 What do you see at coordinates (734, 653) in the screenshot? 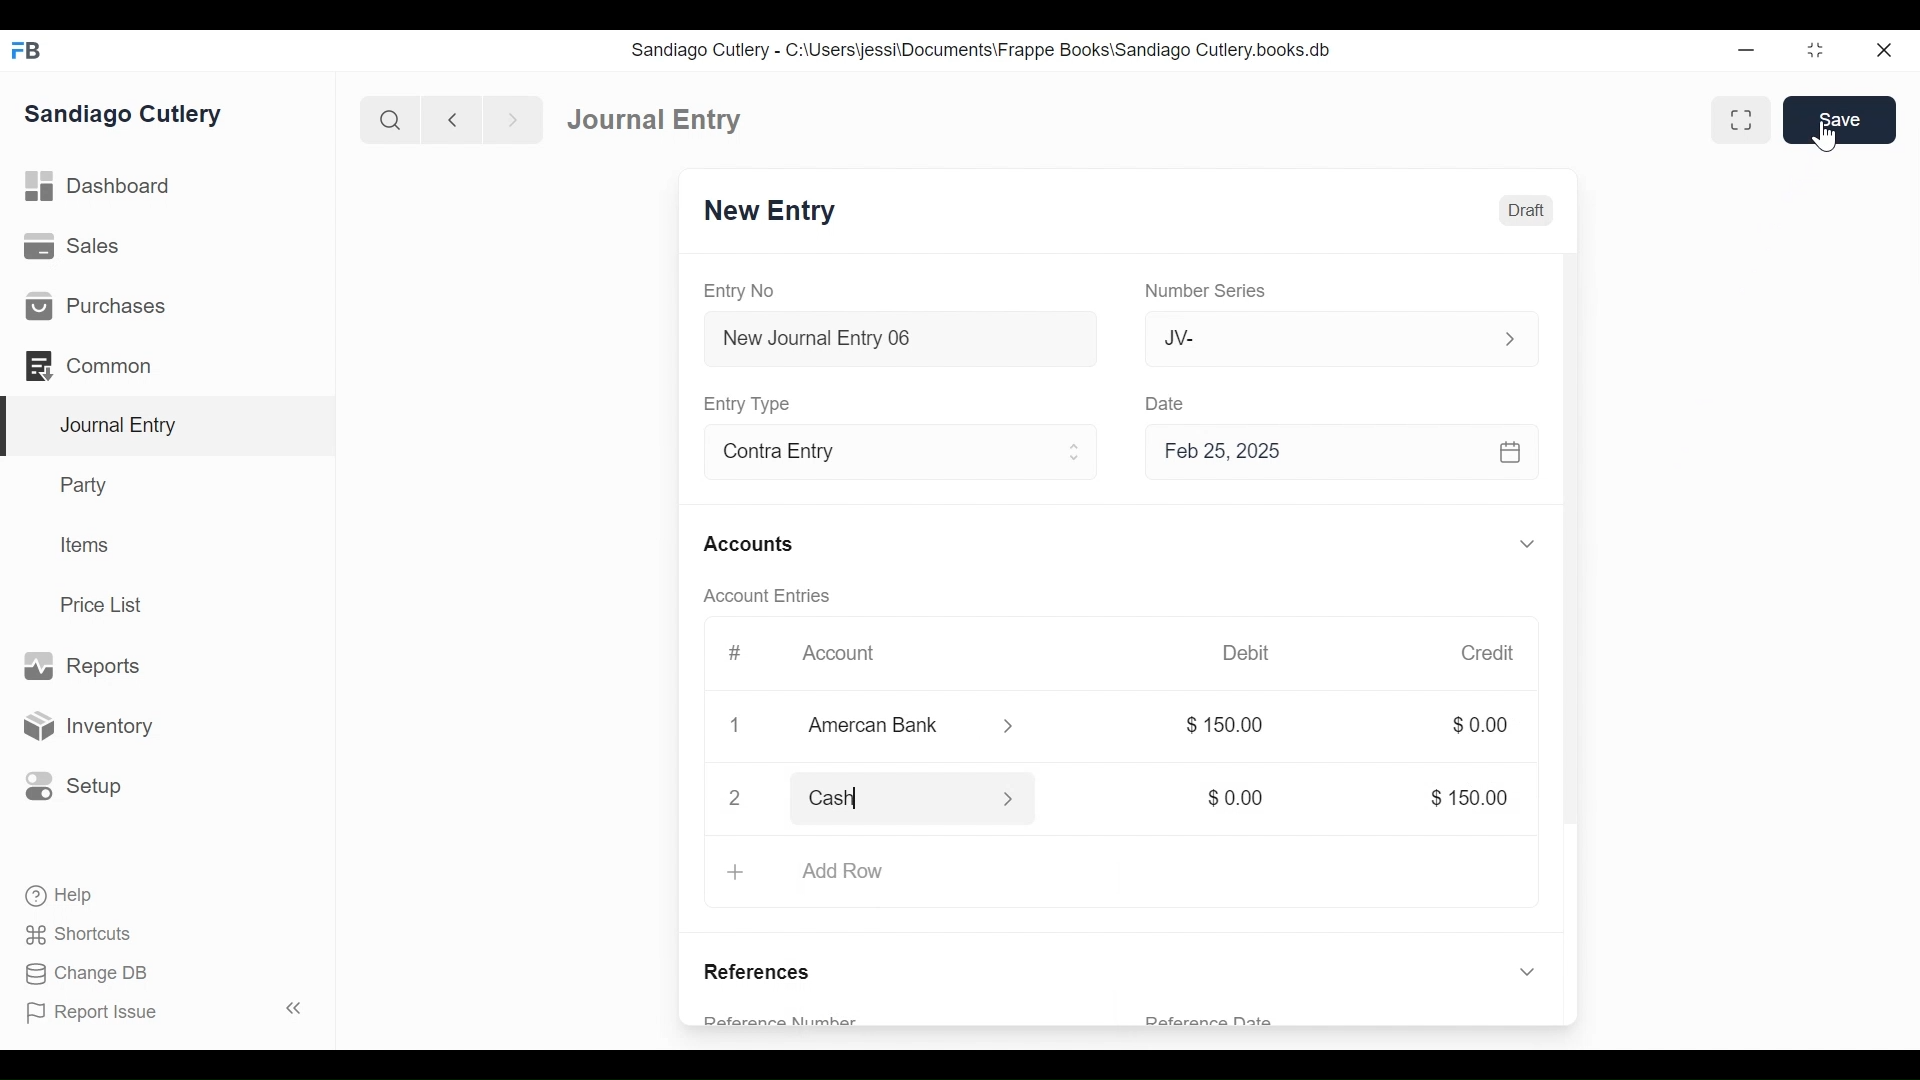
I see `#` at bounding box center [734, 653].